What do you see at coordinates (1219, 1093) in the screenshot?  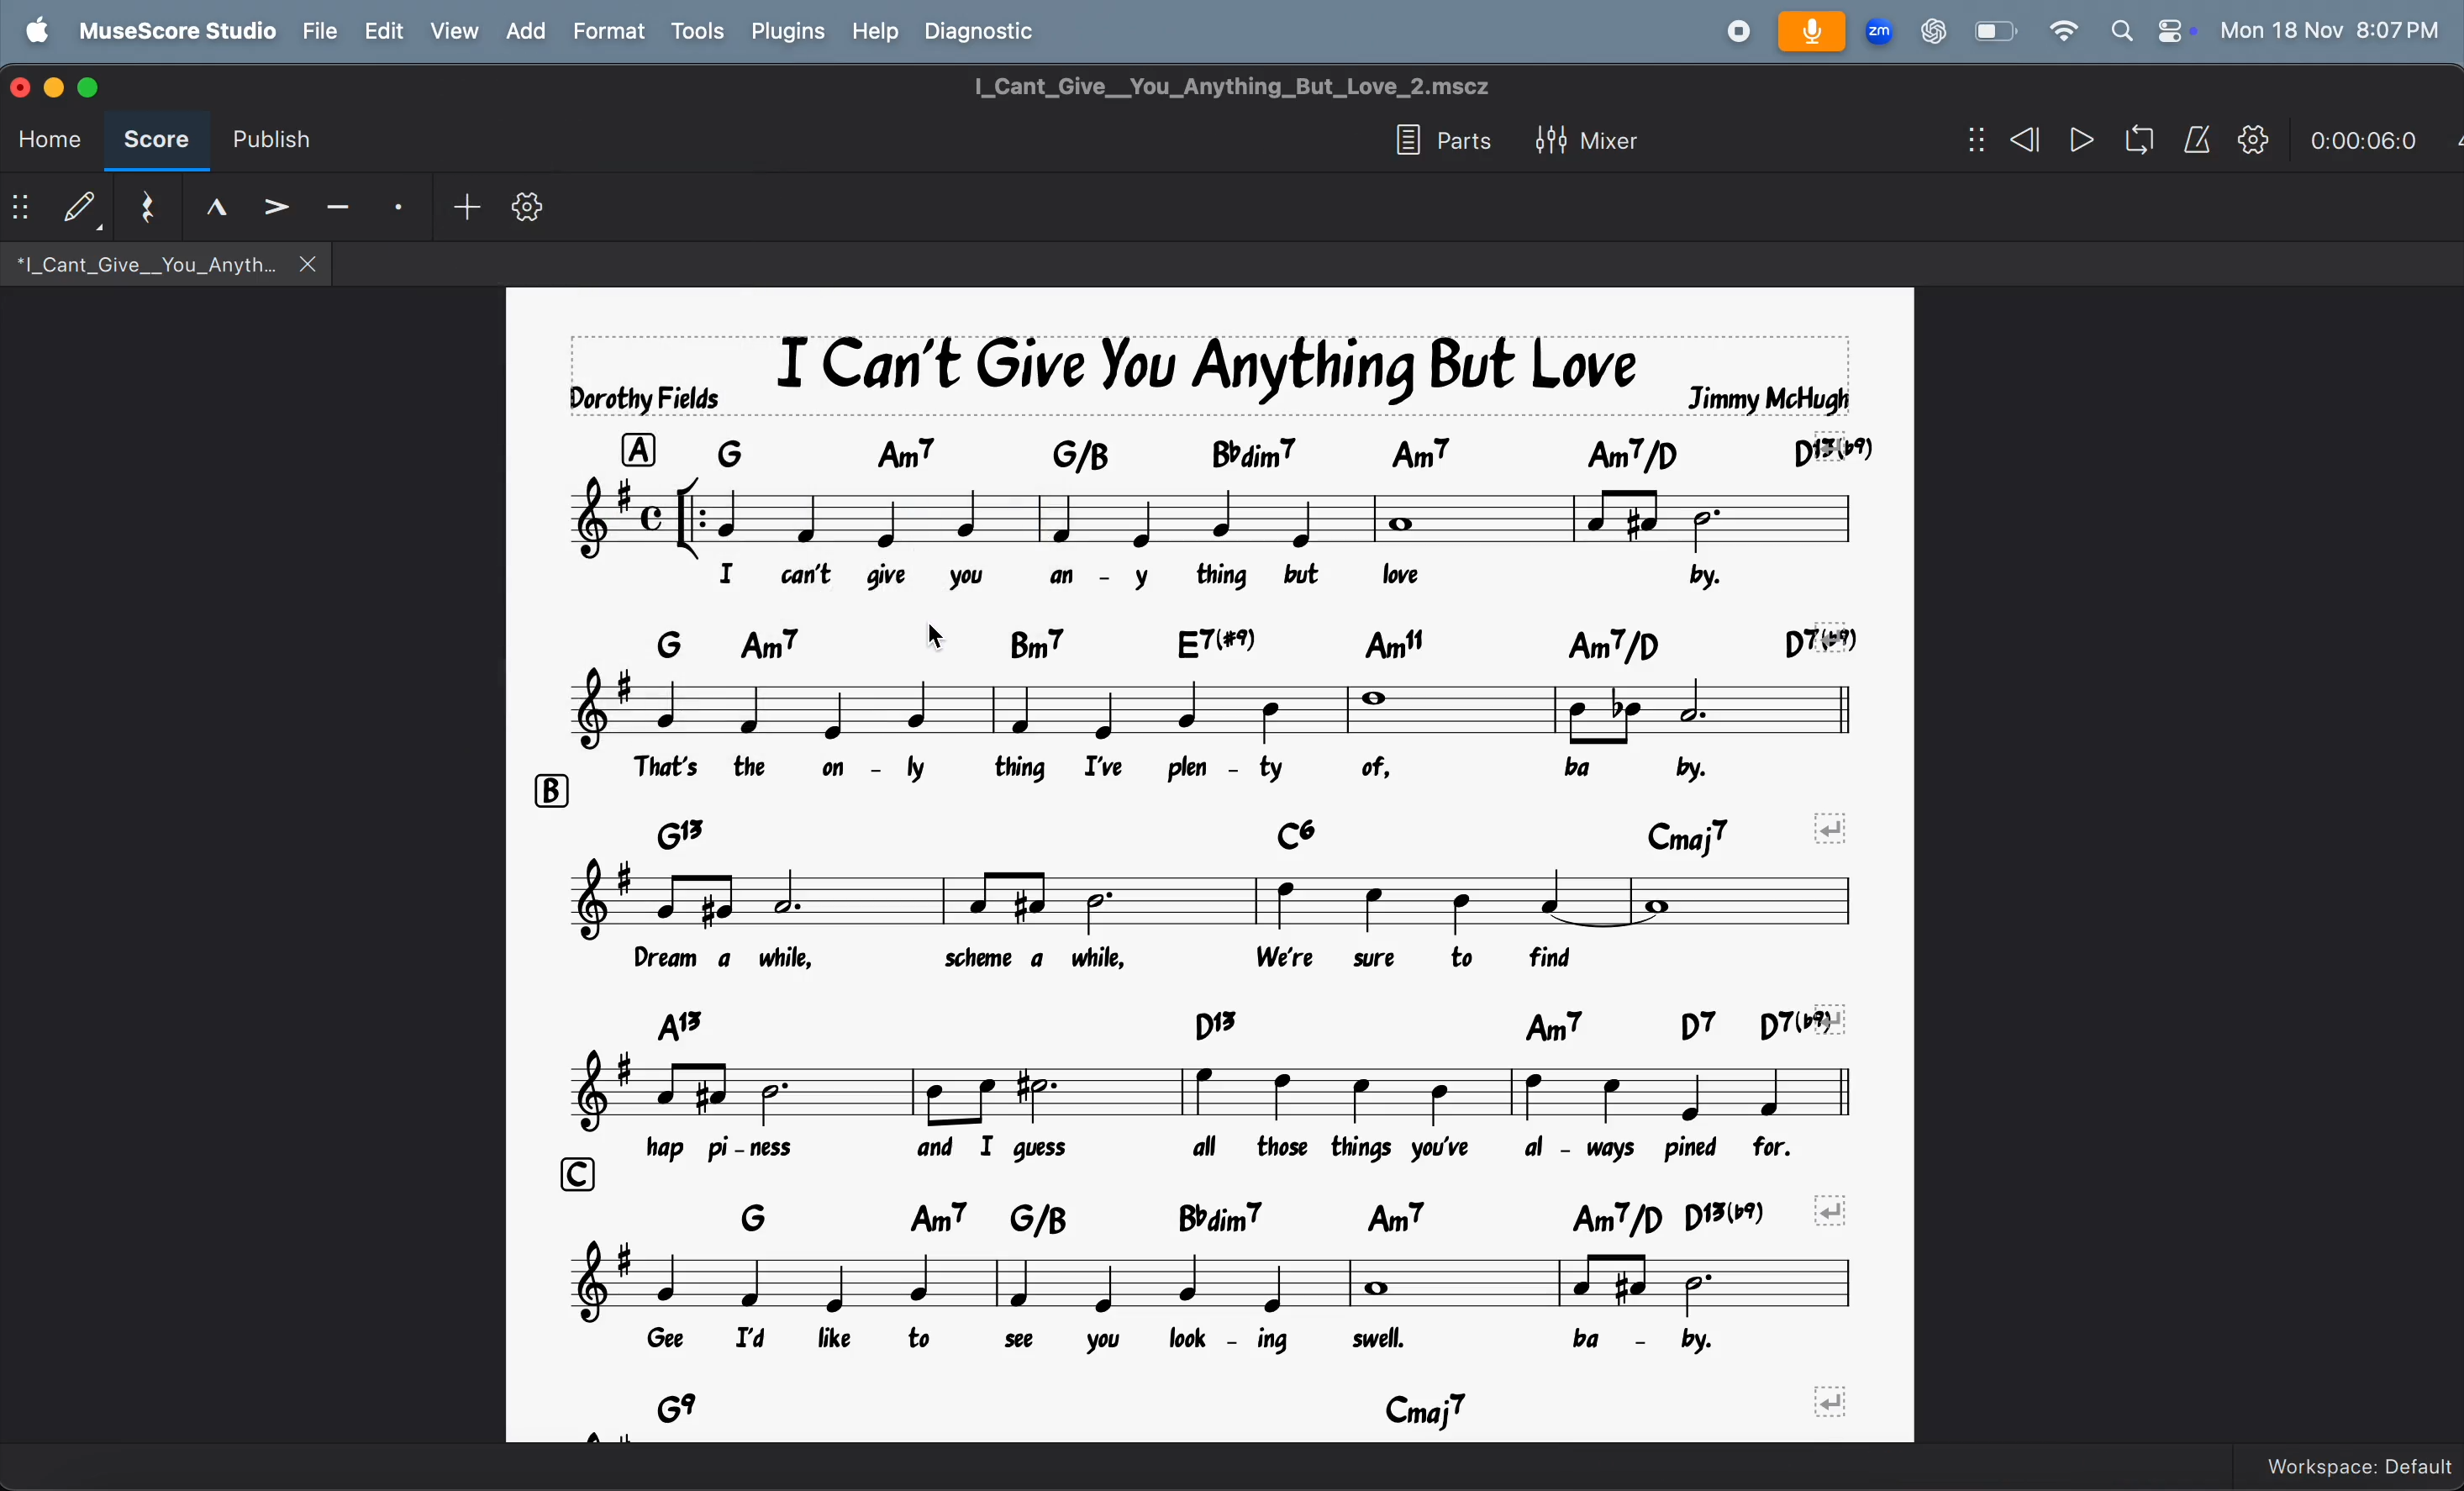 I see `notes` at bounding box center [1219, 1093].